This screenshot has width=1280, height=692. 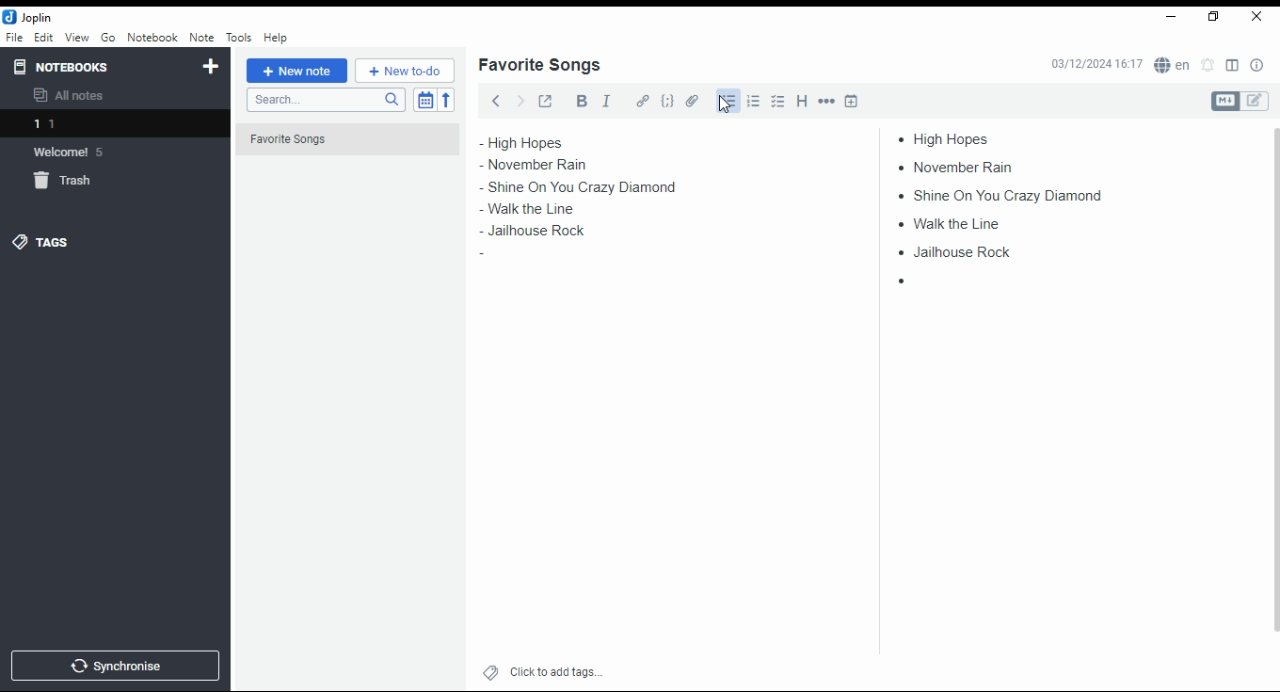 What do you see at coordinates (240, 38) in the screenshot?
I see `tools` at bounding box center [240, 38].